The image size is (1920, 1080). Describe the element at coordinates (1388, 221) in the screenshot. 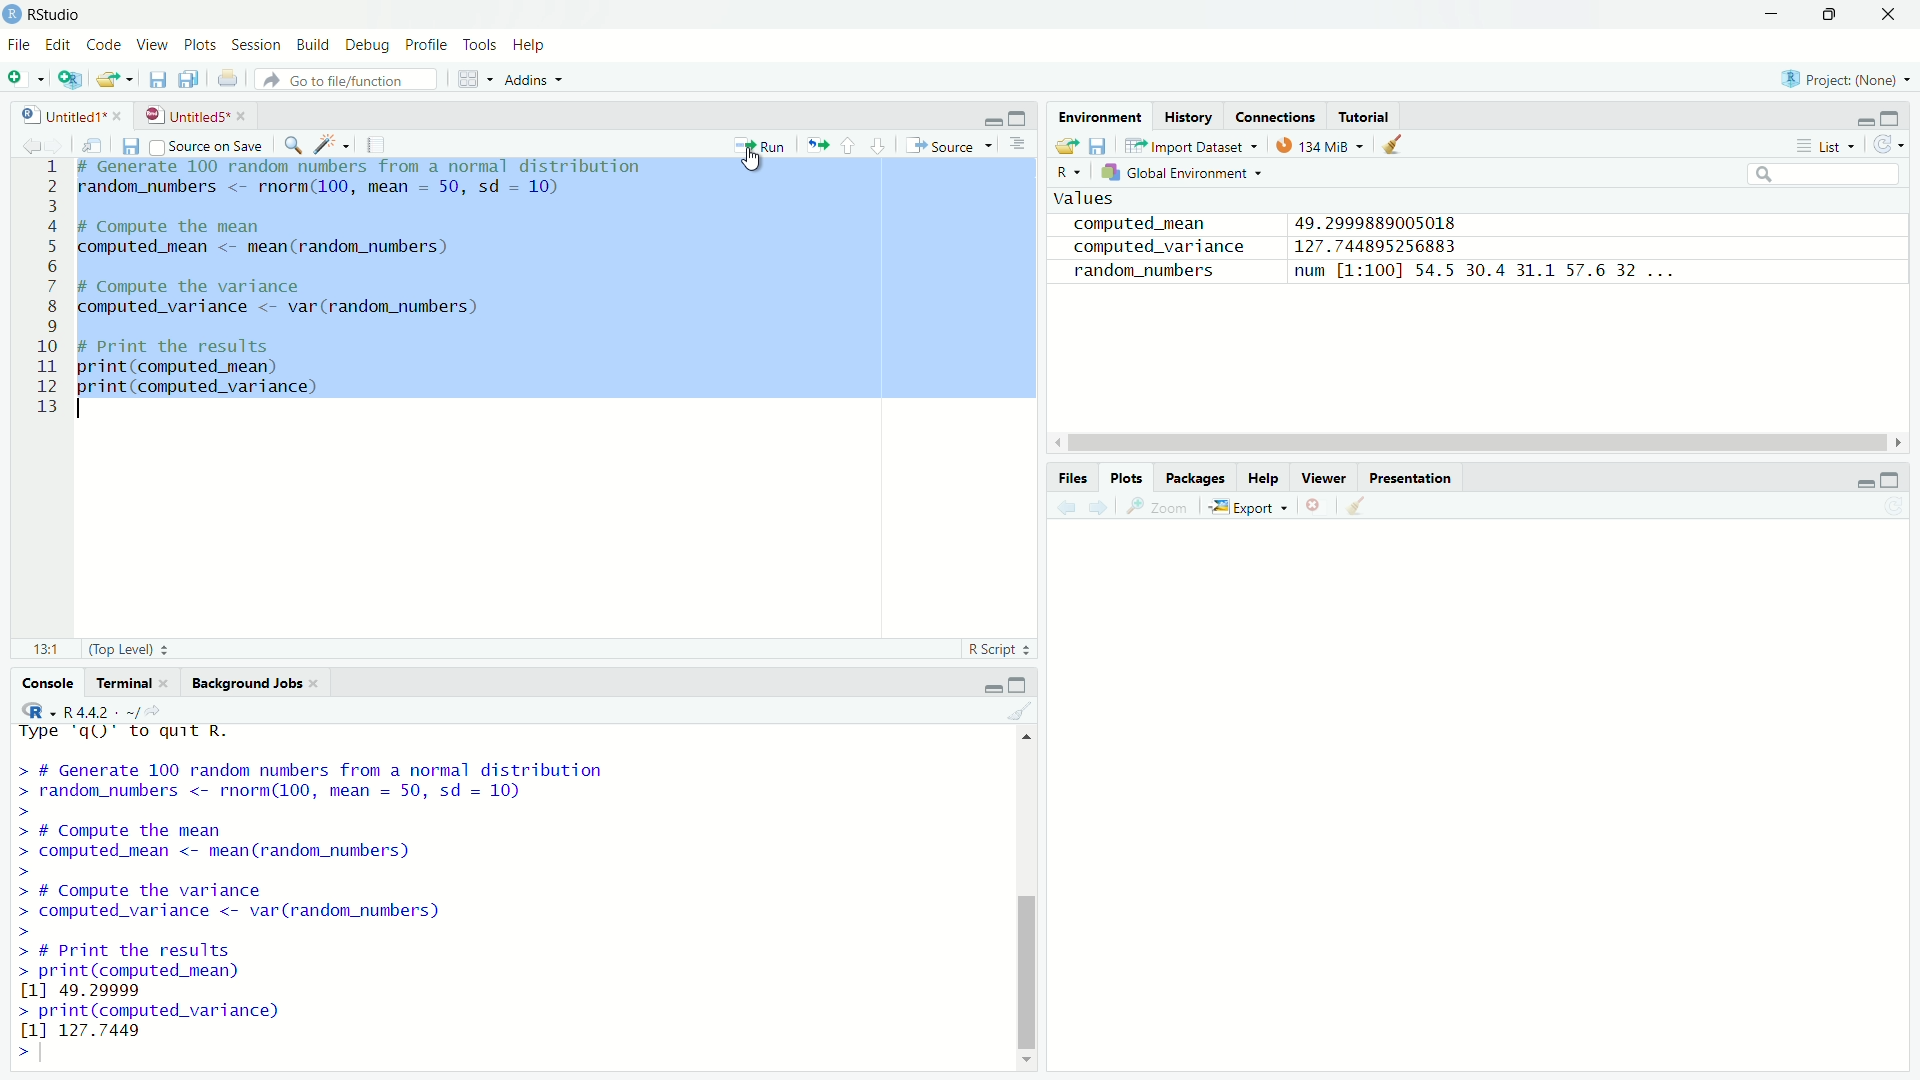

I see `49.2999889005018` at that location.